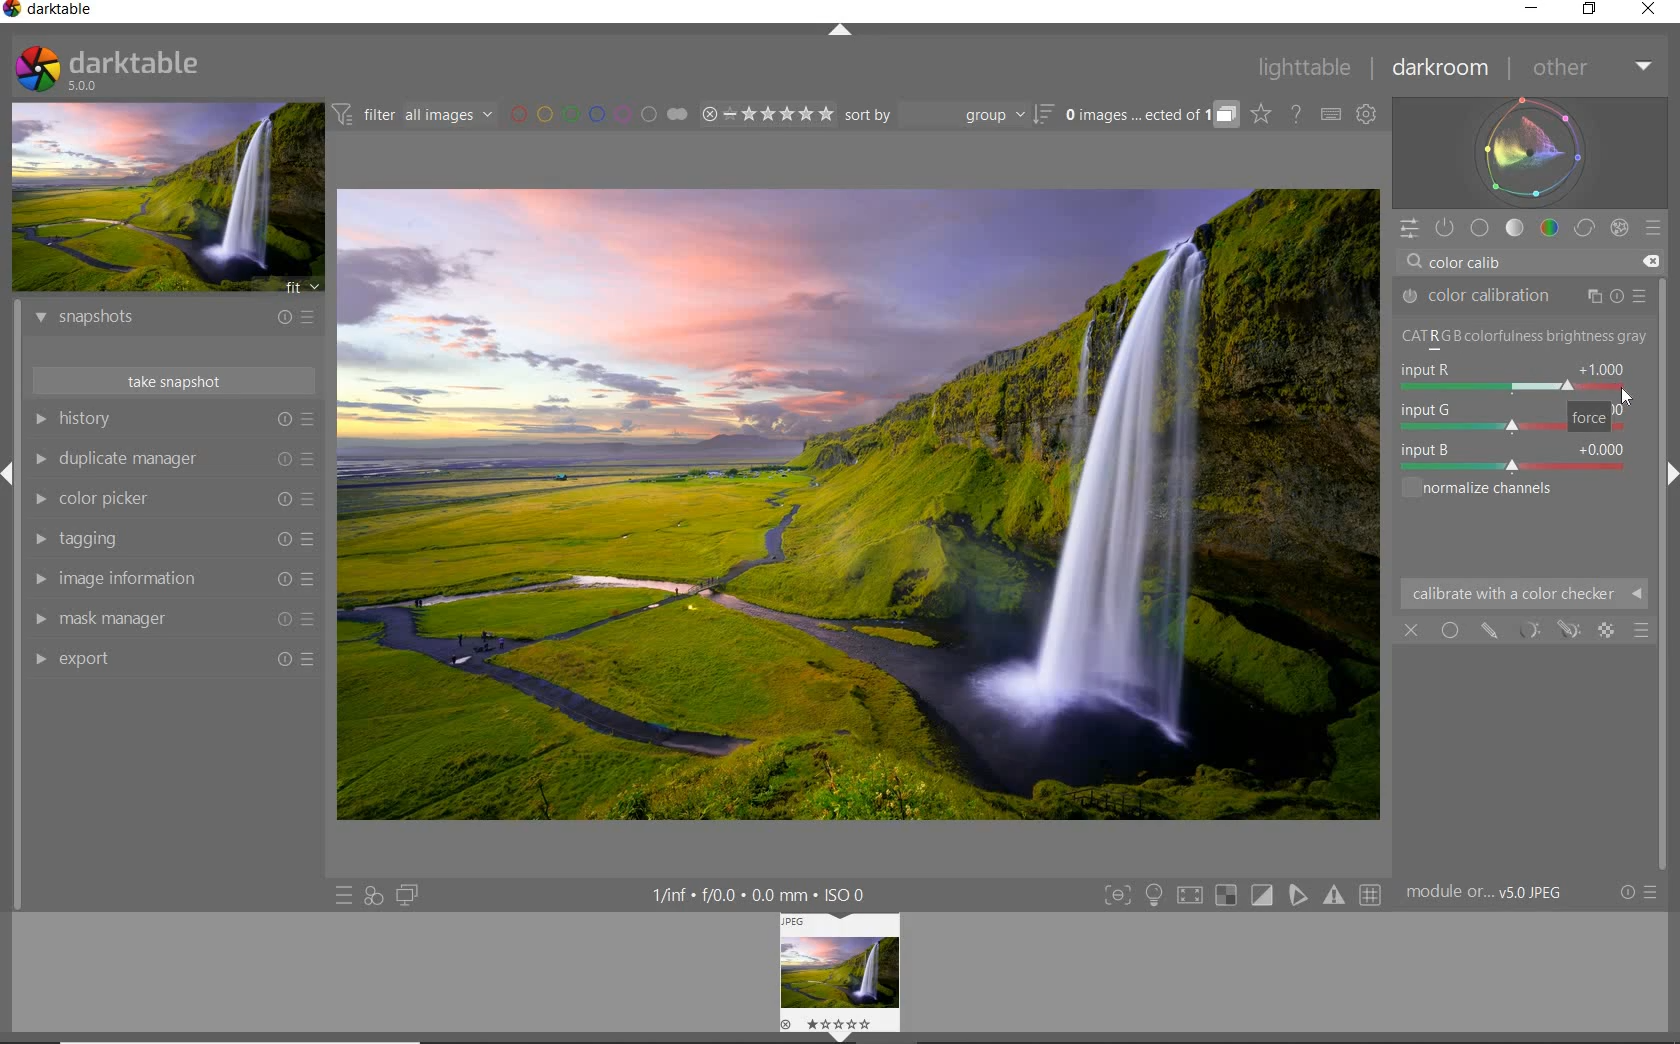 This screenshot has height=1044, width=1680. What do you see at coordinates (1588, 67) in the screenshot?
I see `other` at bounding box center [1588, 67].